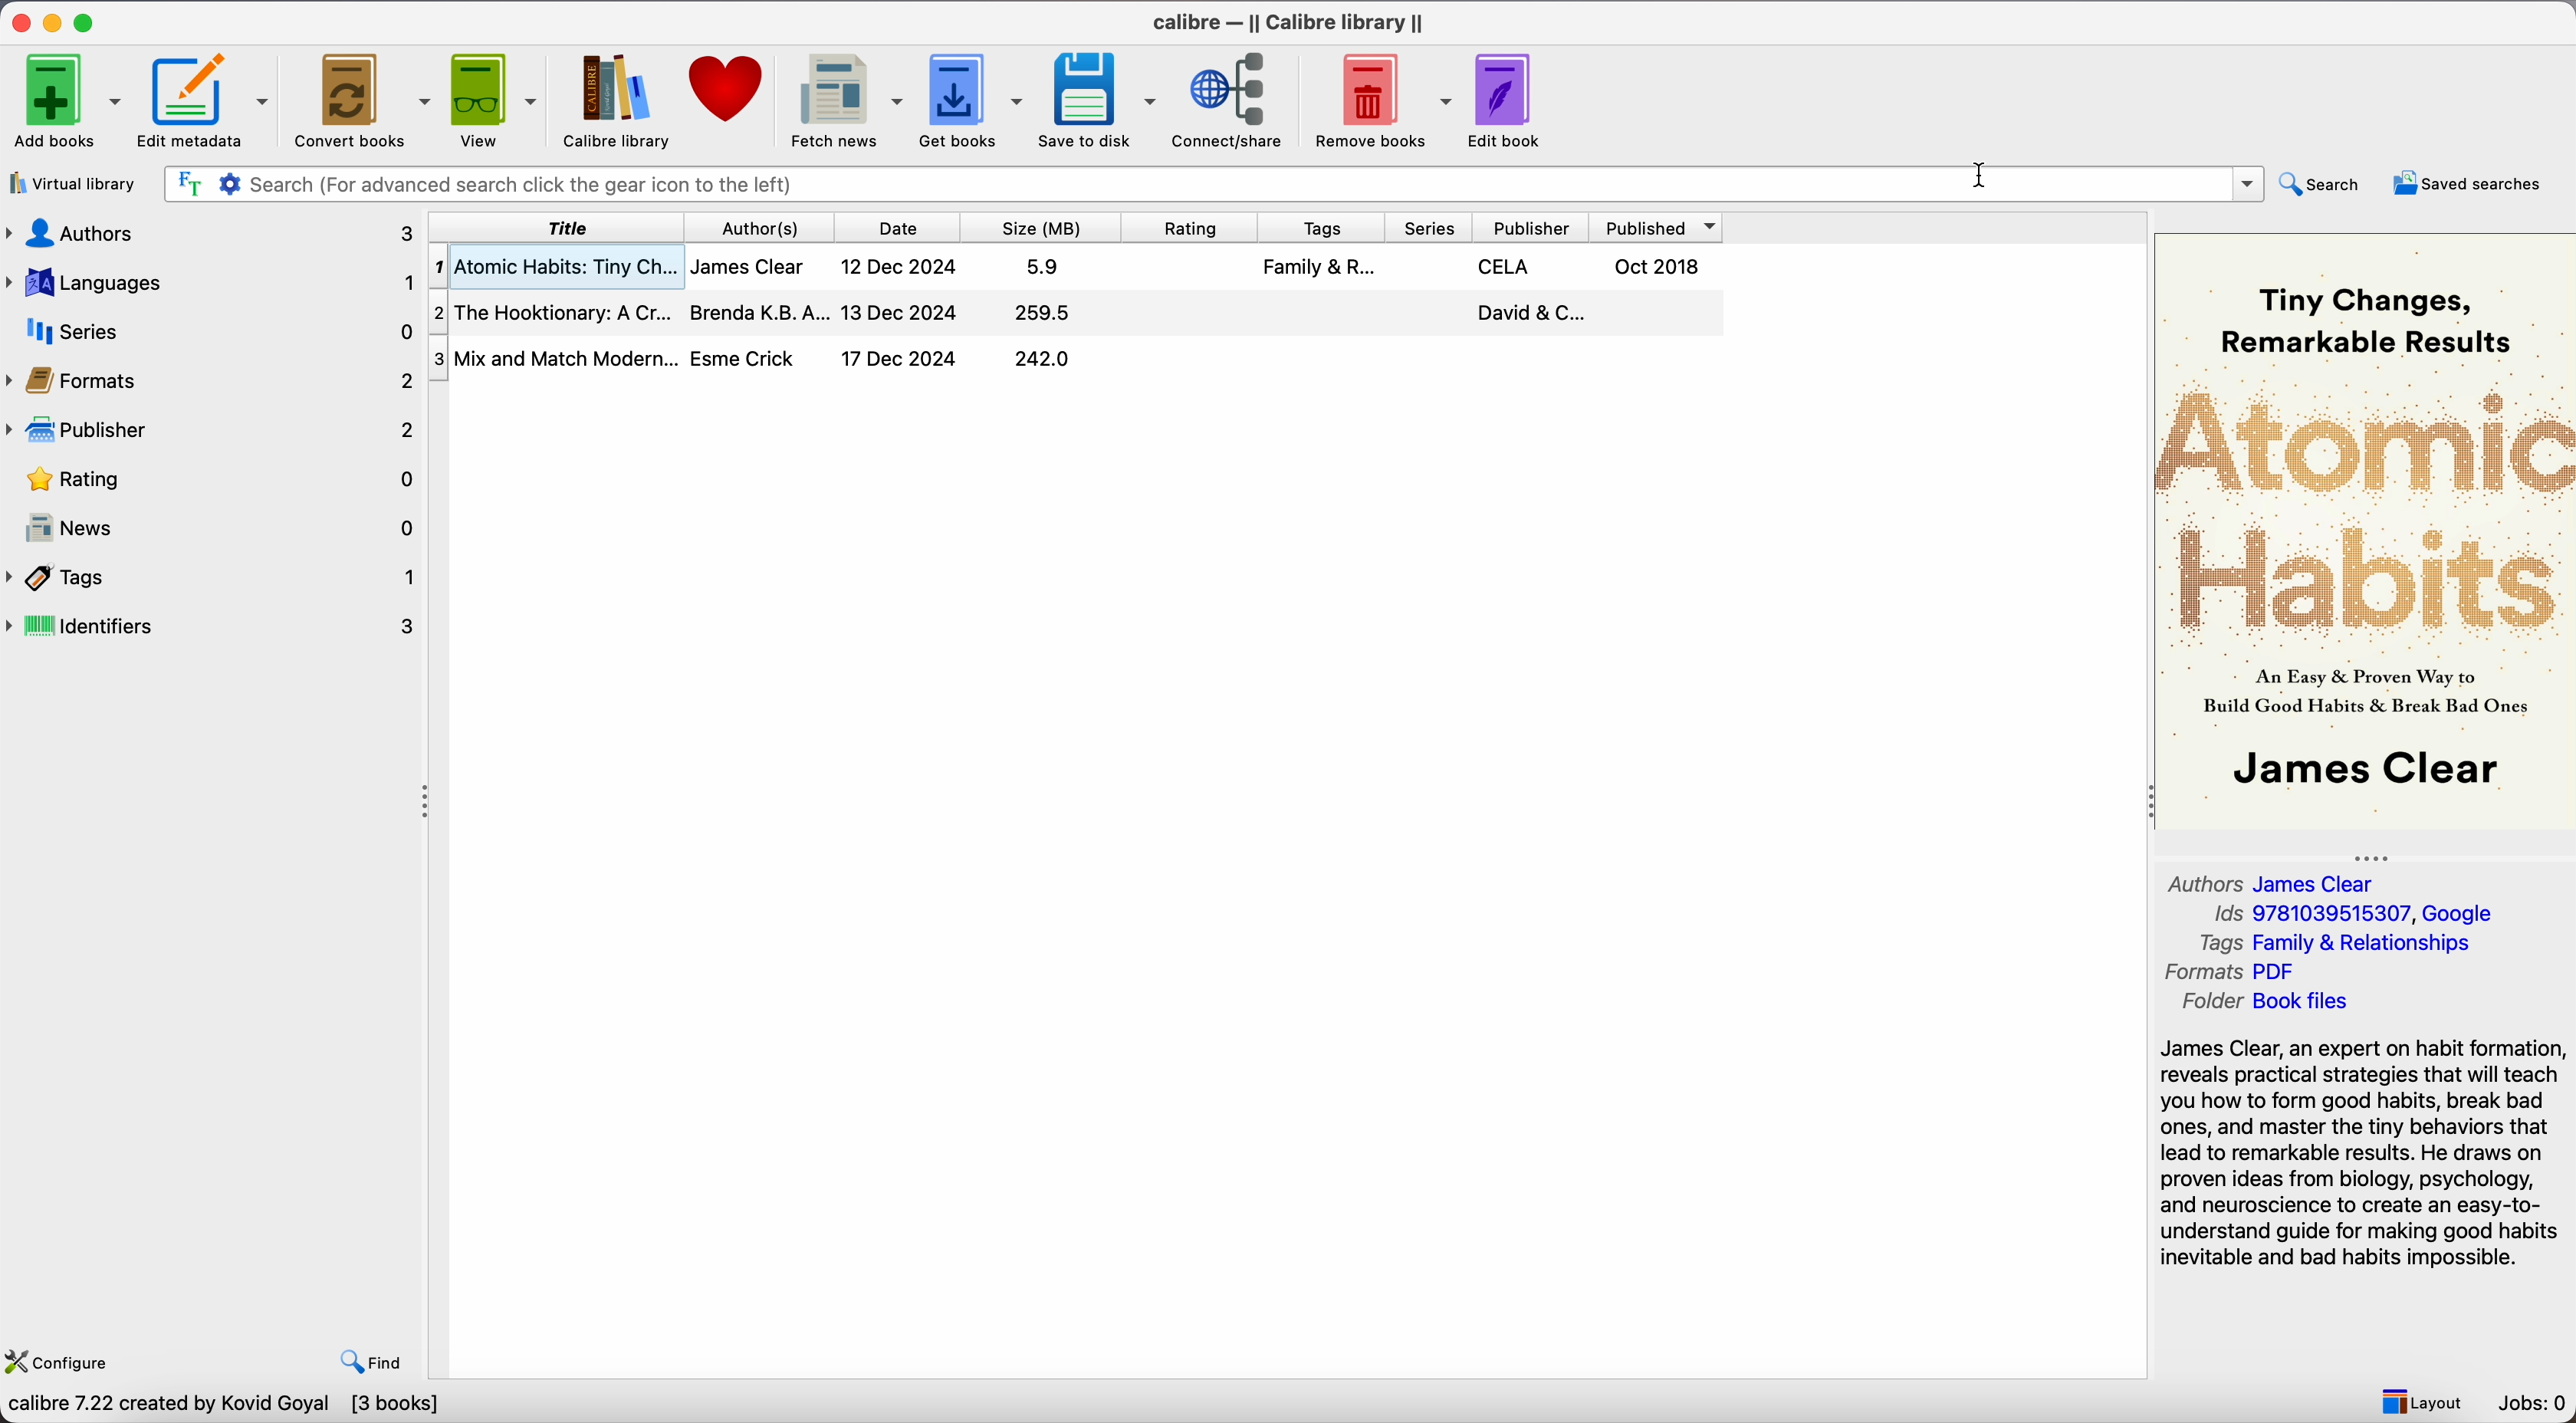  Describe the element at coordinates (1050, 228) in the screenshot. I see `size` at that location.